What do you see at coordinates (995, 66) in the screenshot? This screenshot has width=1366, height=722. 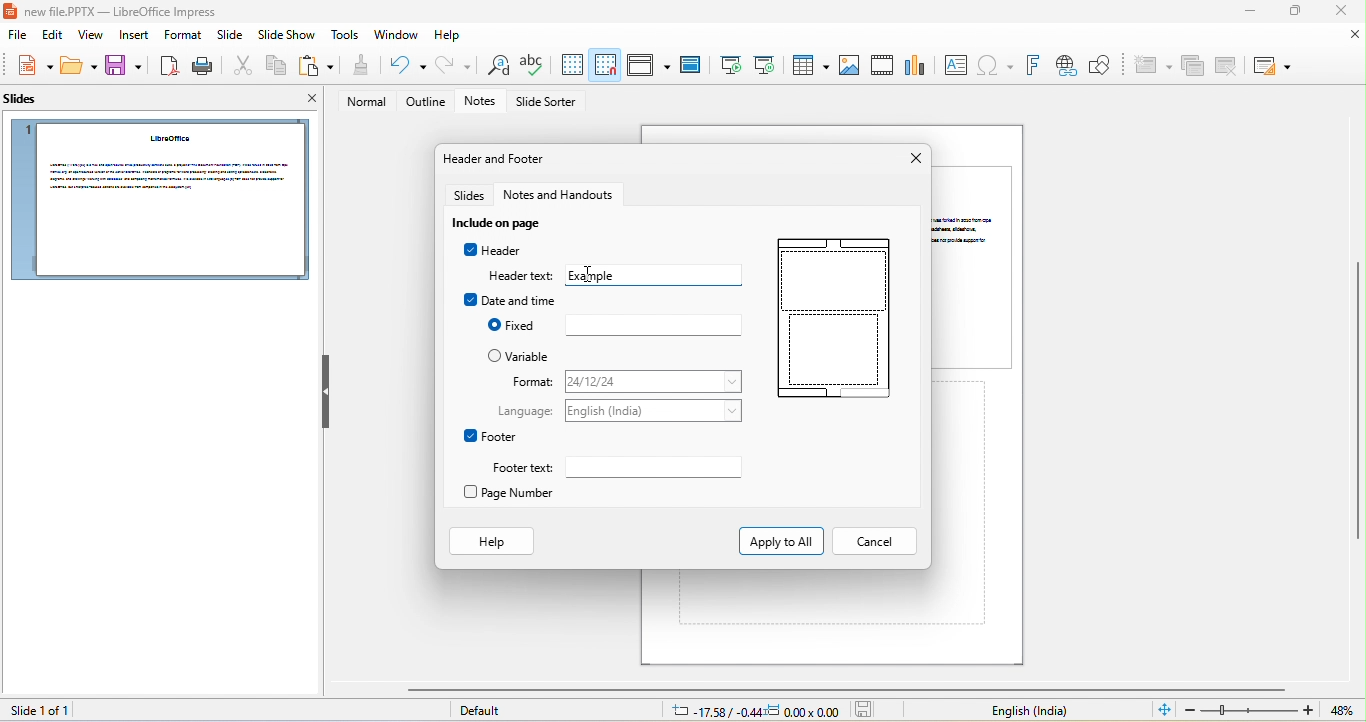 I see `special character` at bounding box center [995, 66].